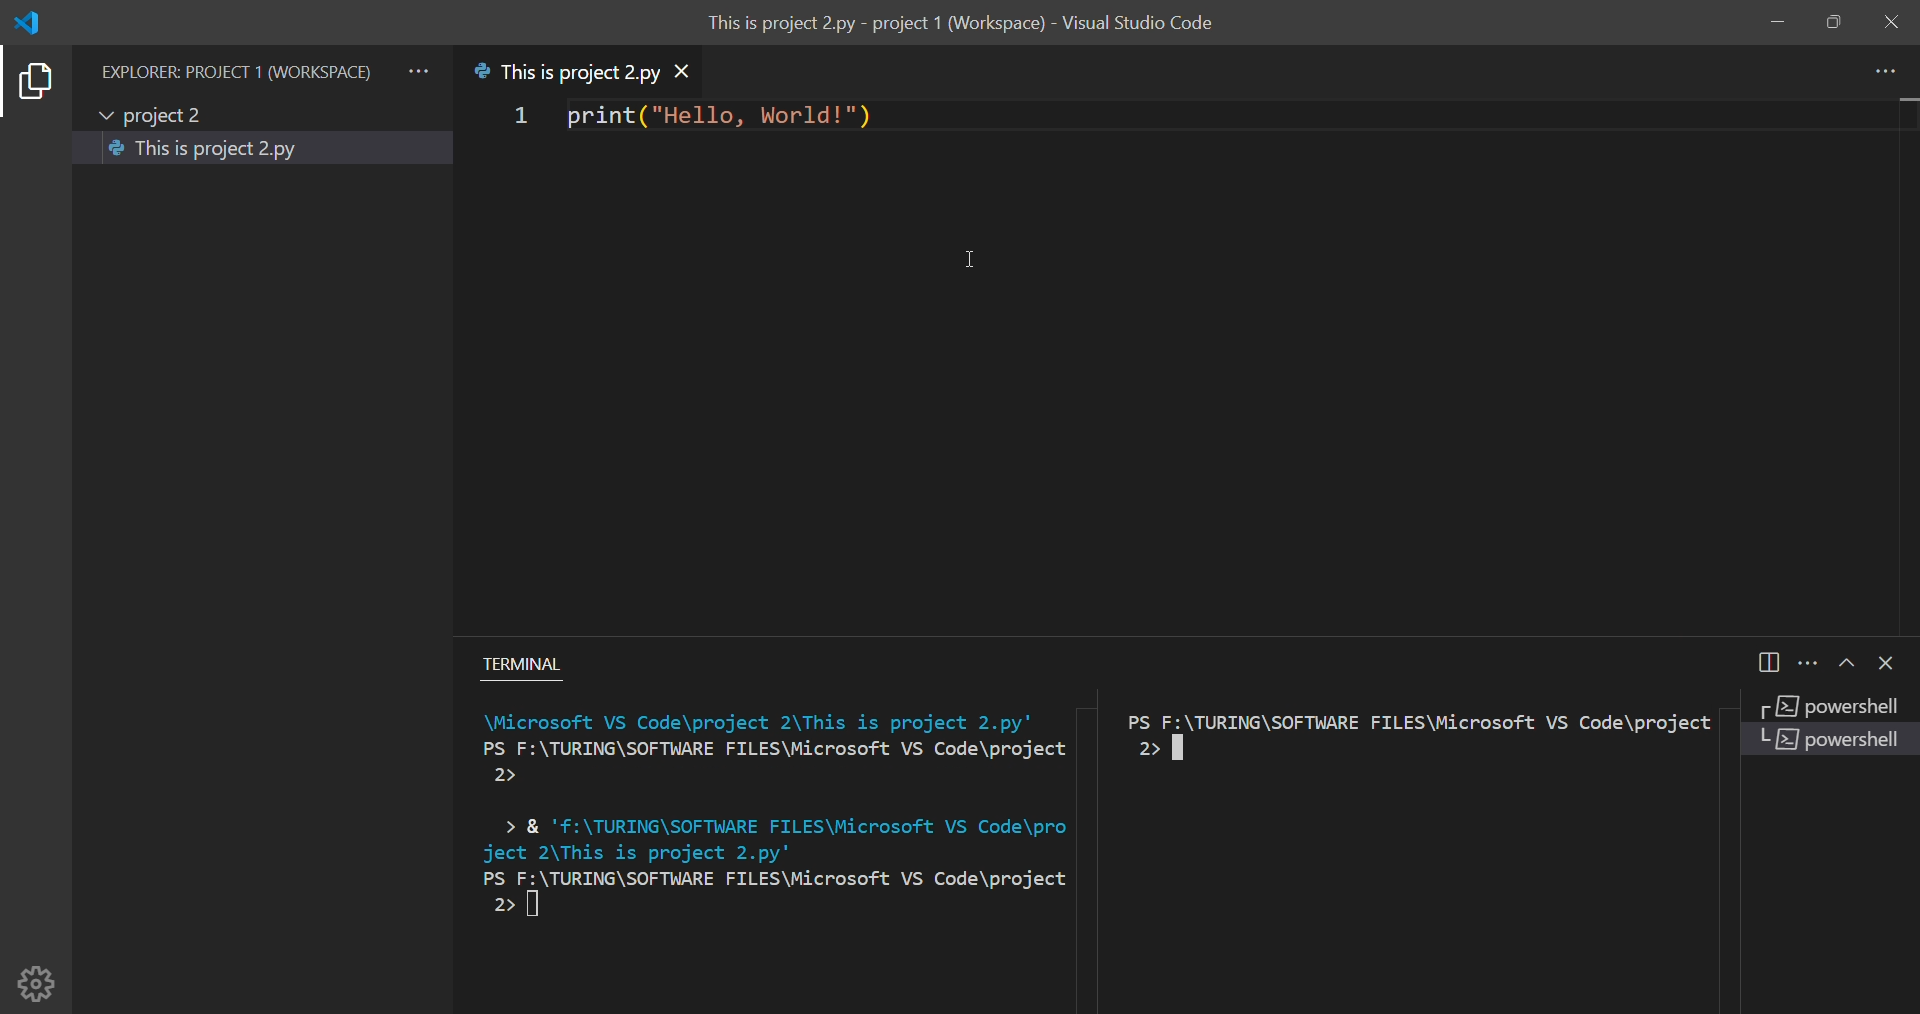 This screenshot has height=1014, width=1920. What do you see at coordinates (1826, 705) in the screenshot?
I see `powershell` at bounding box center [1826, 705].